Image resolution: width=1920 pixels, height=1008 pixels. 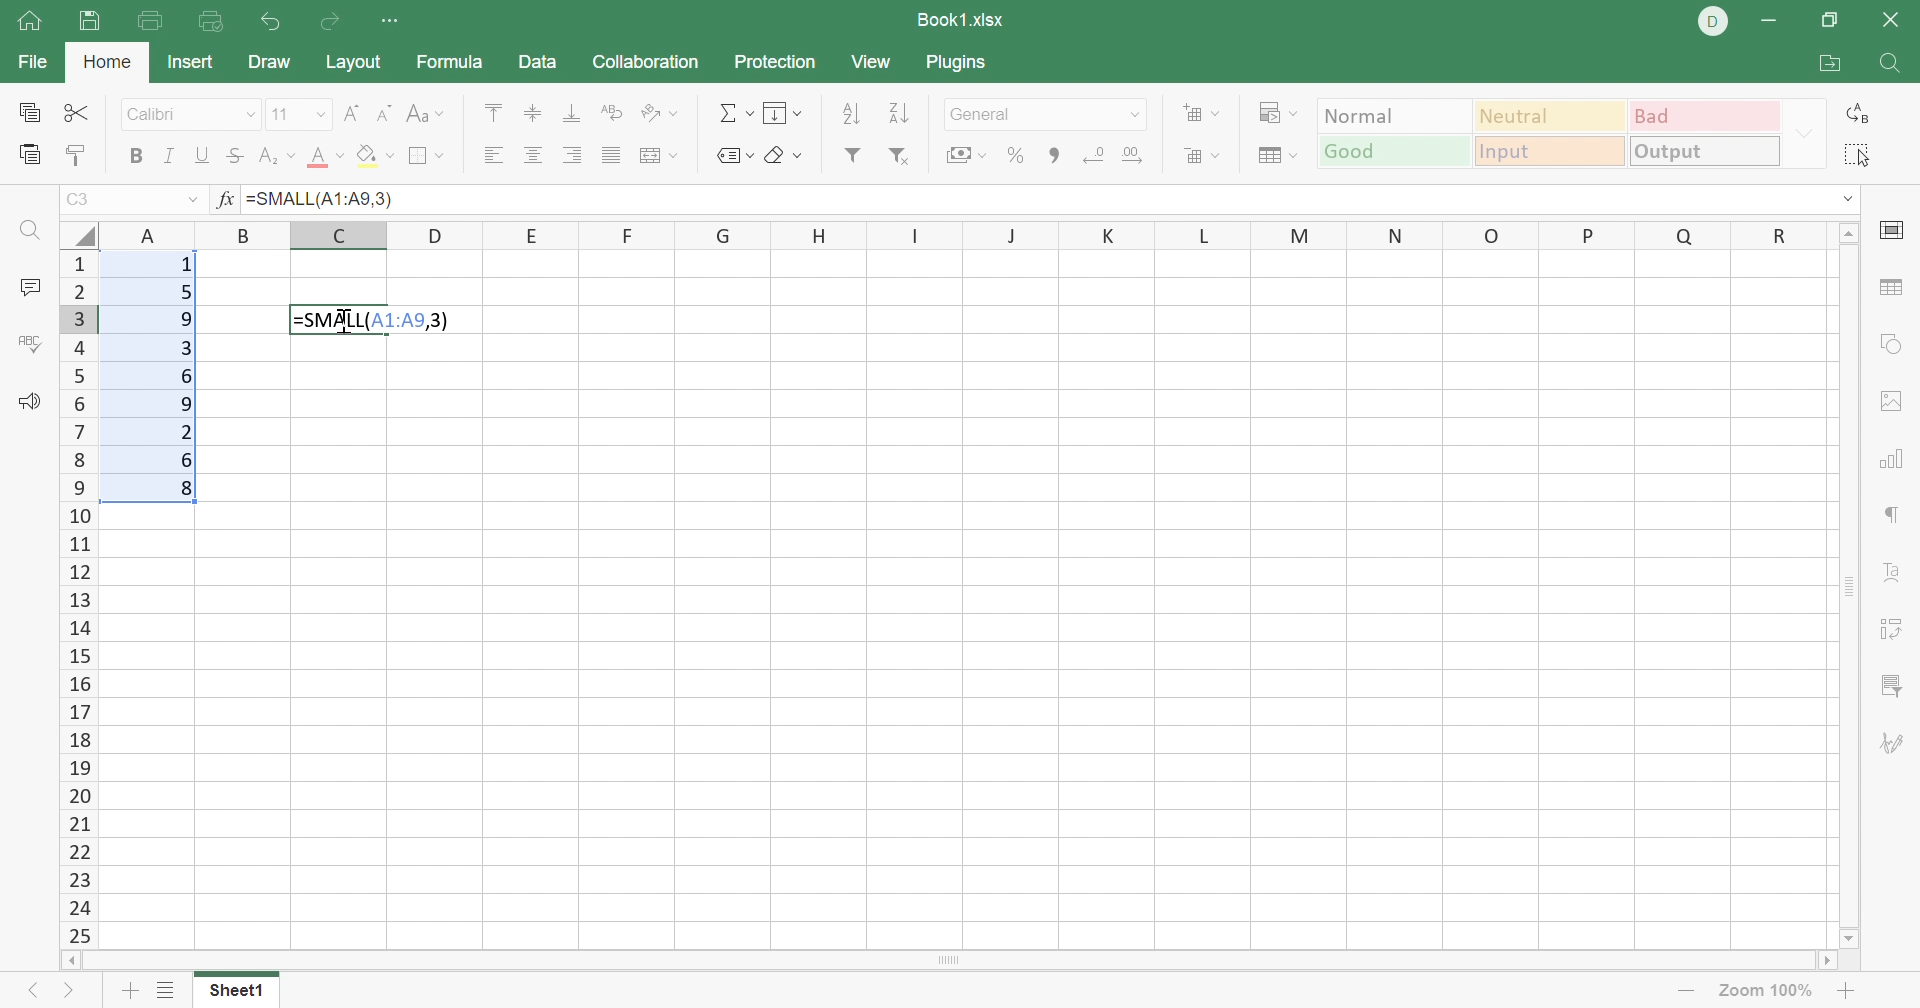 I want to click on Layout, so click(x=354, y=61).